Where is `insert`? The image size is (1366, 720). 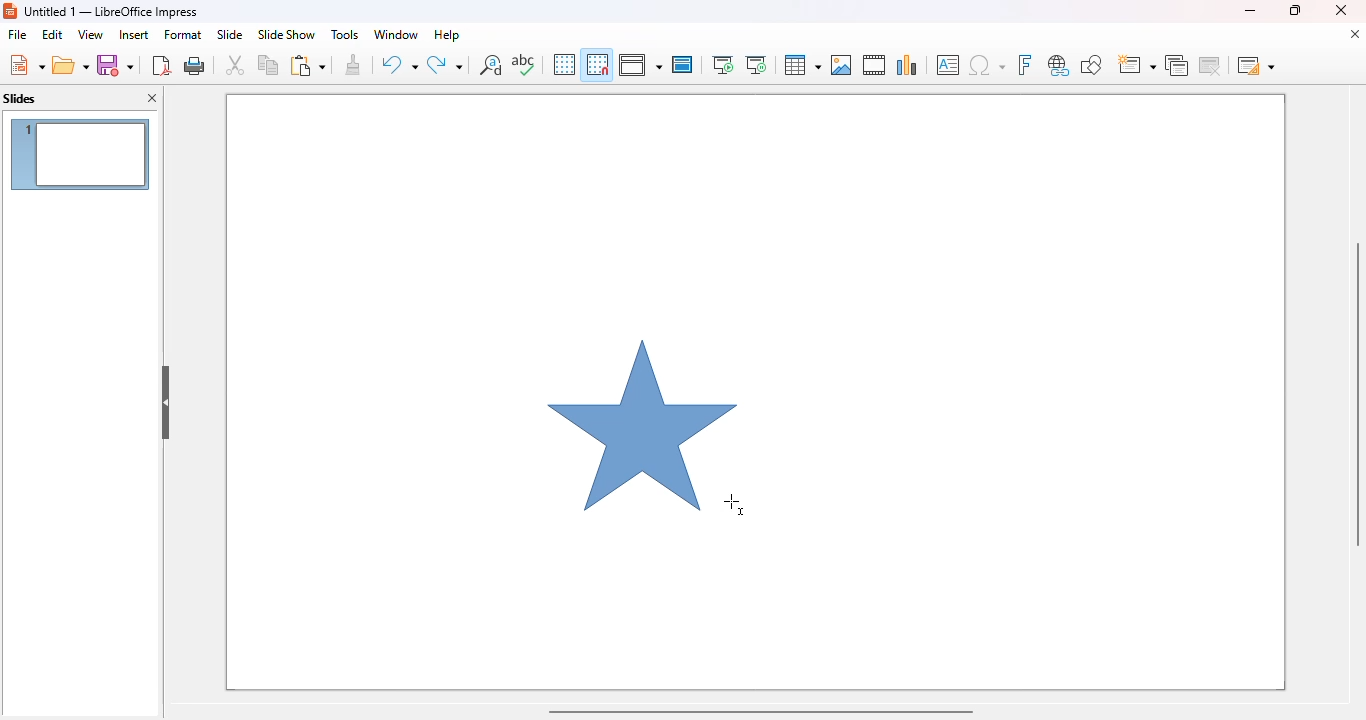 insert is located at coordinates (134, 35).